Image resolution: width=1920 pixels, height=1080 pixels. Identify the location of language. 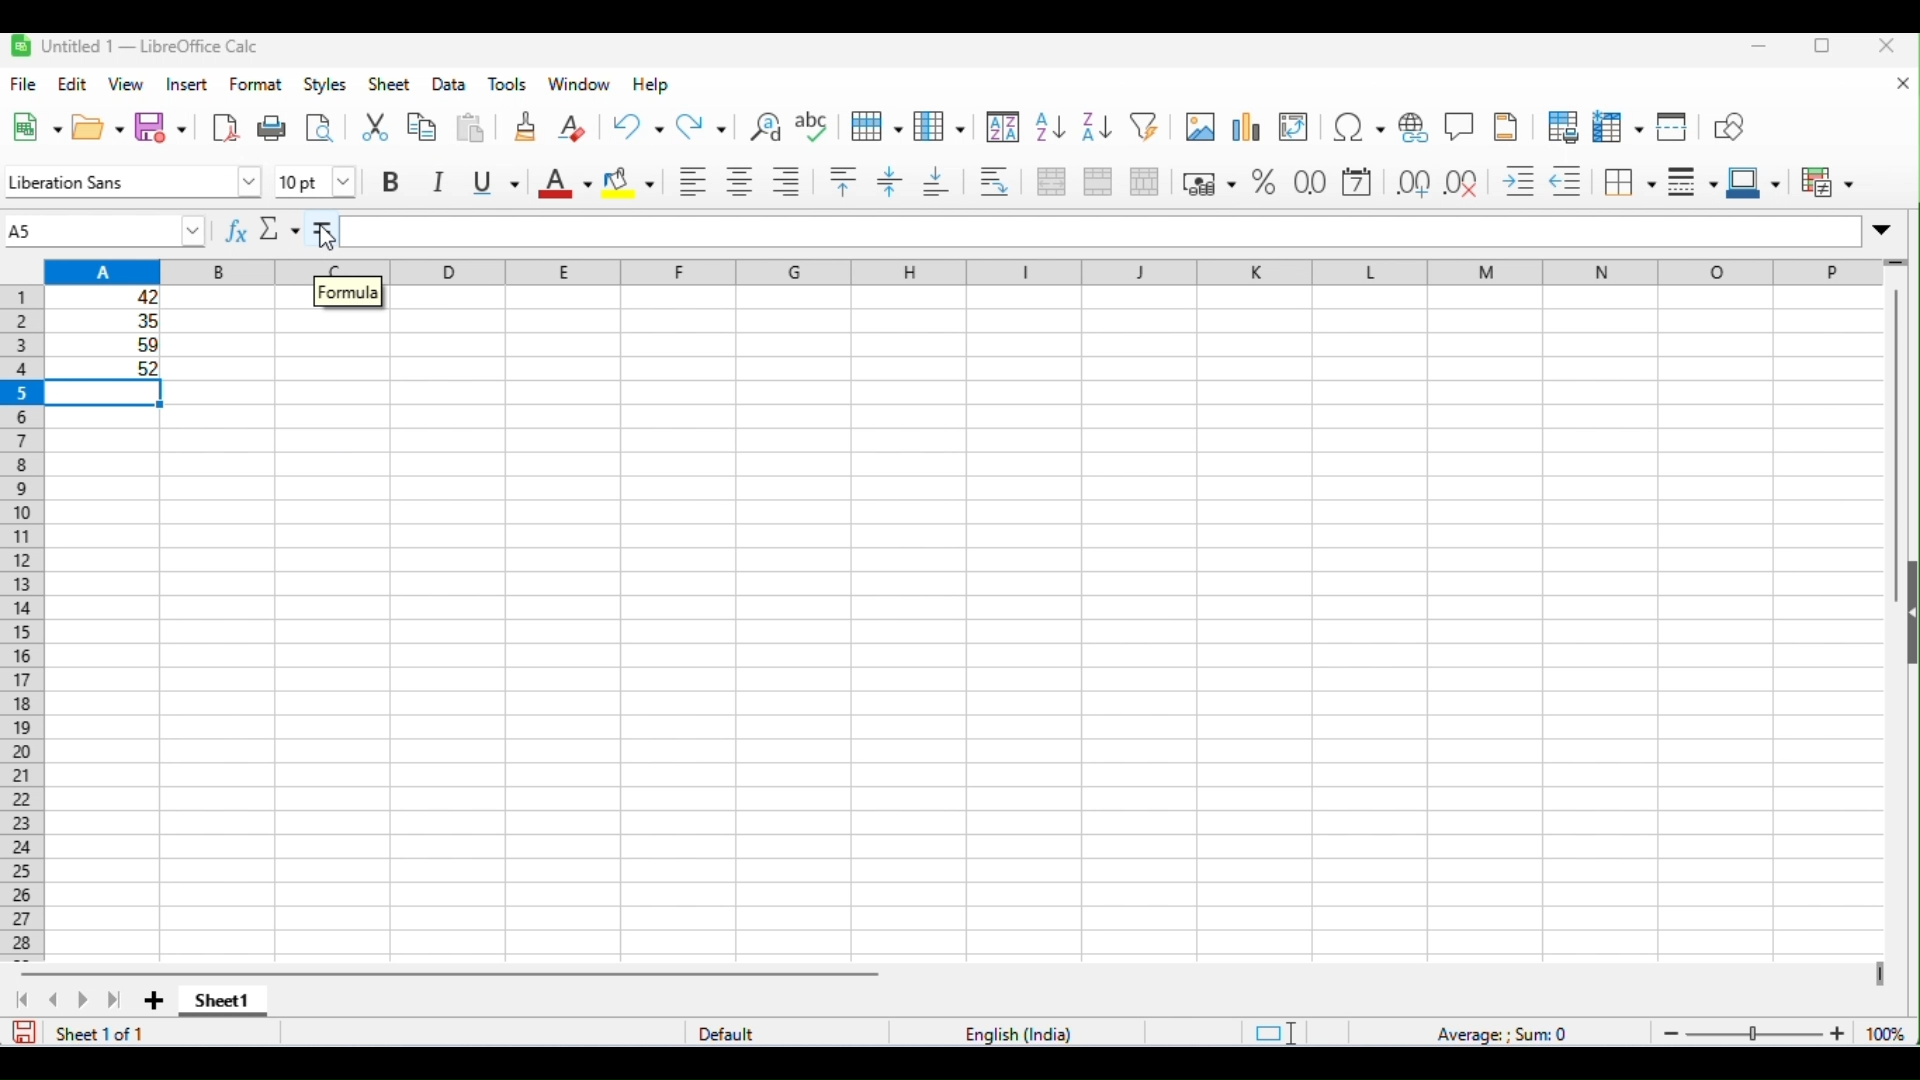
(1020, 1034).